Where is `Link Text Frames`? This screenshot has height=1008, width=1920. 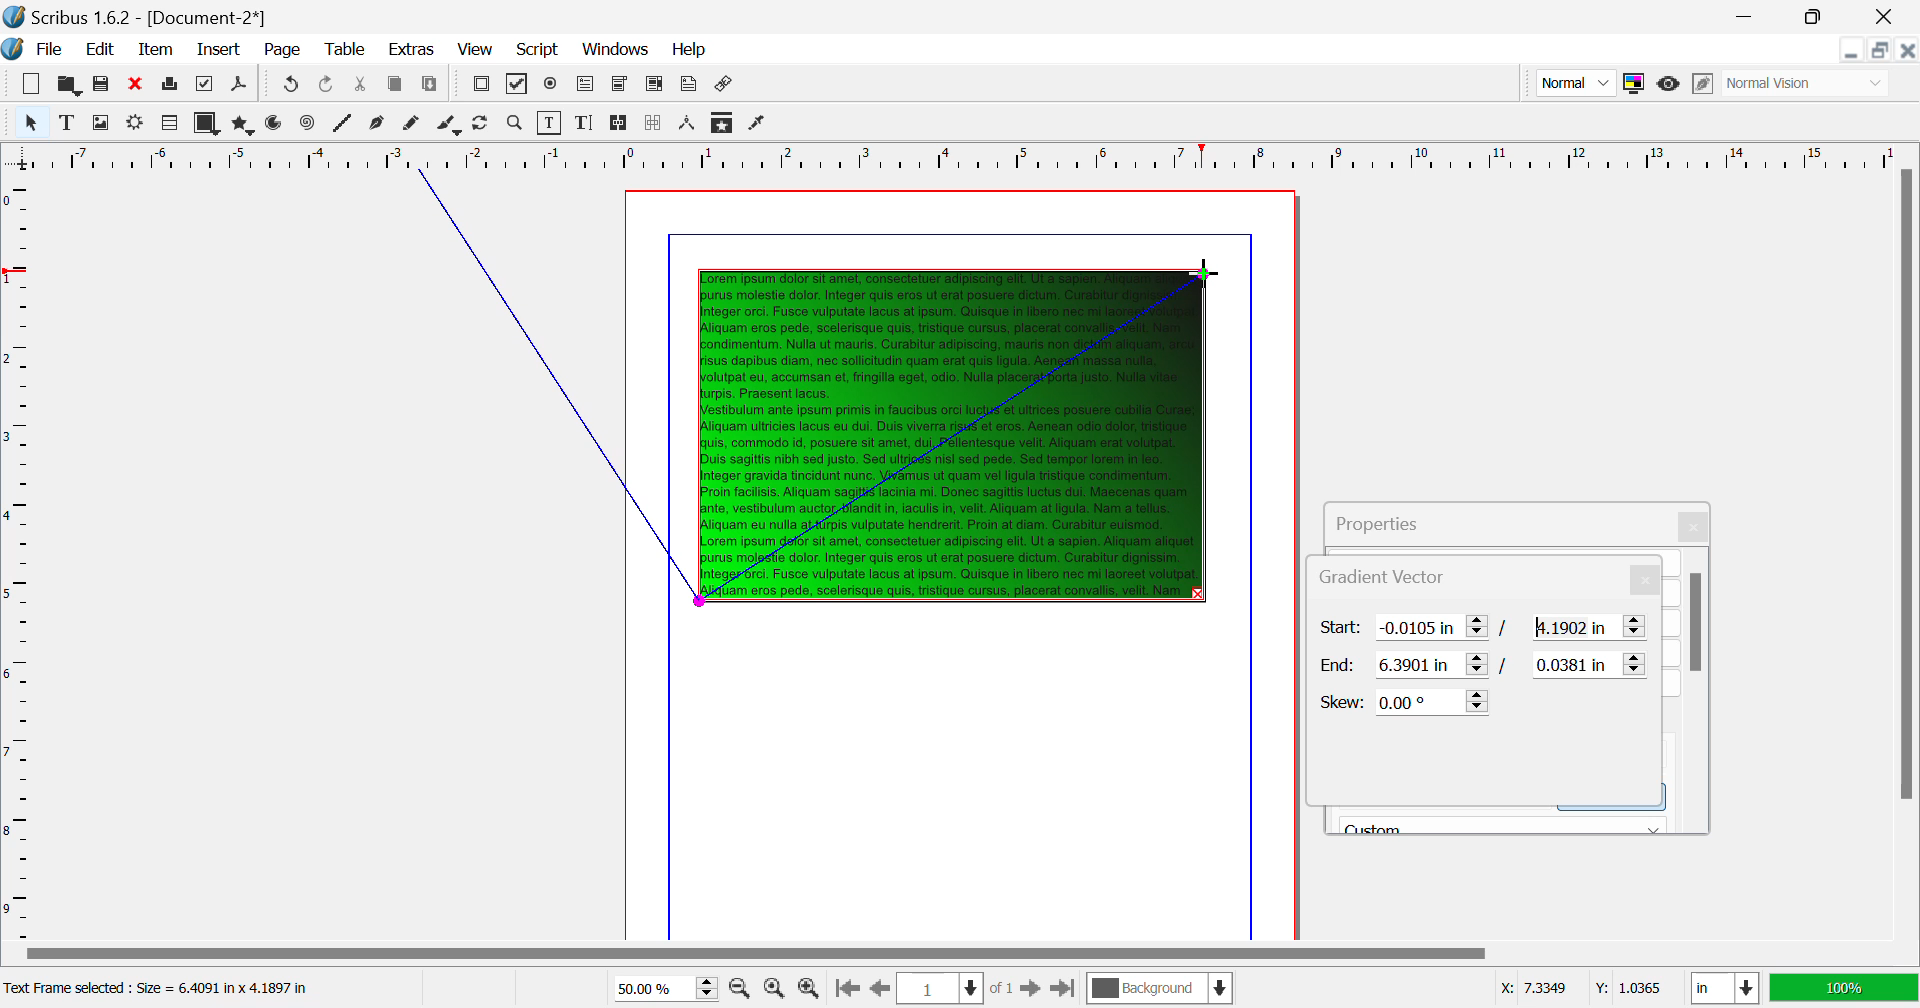
Link Text Frames is located at coordinates (620, 124).